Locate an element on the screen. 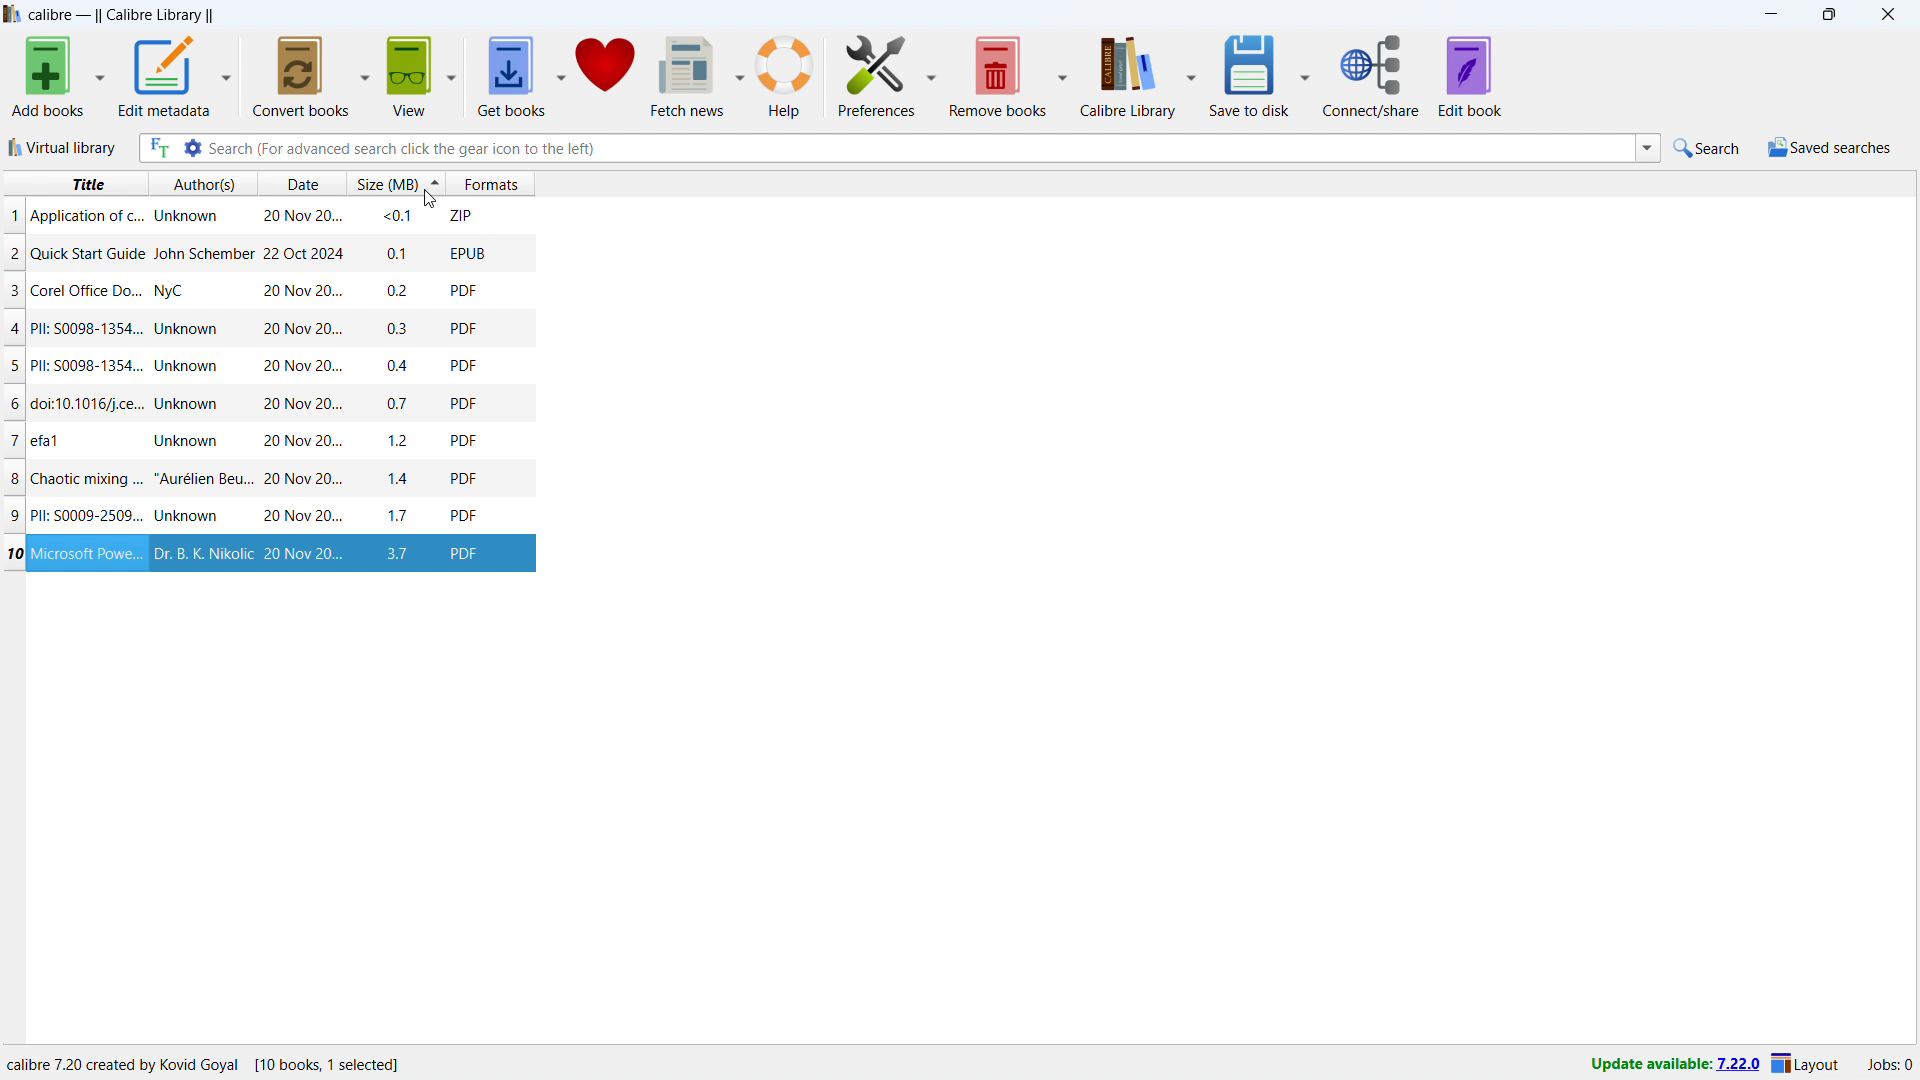 This screenshot has height=1080, width=1920. title is located at coordinates (84, 478).